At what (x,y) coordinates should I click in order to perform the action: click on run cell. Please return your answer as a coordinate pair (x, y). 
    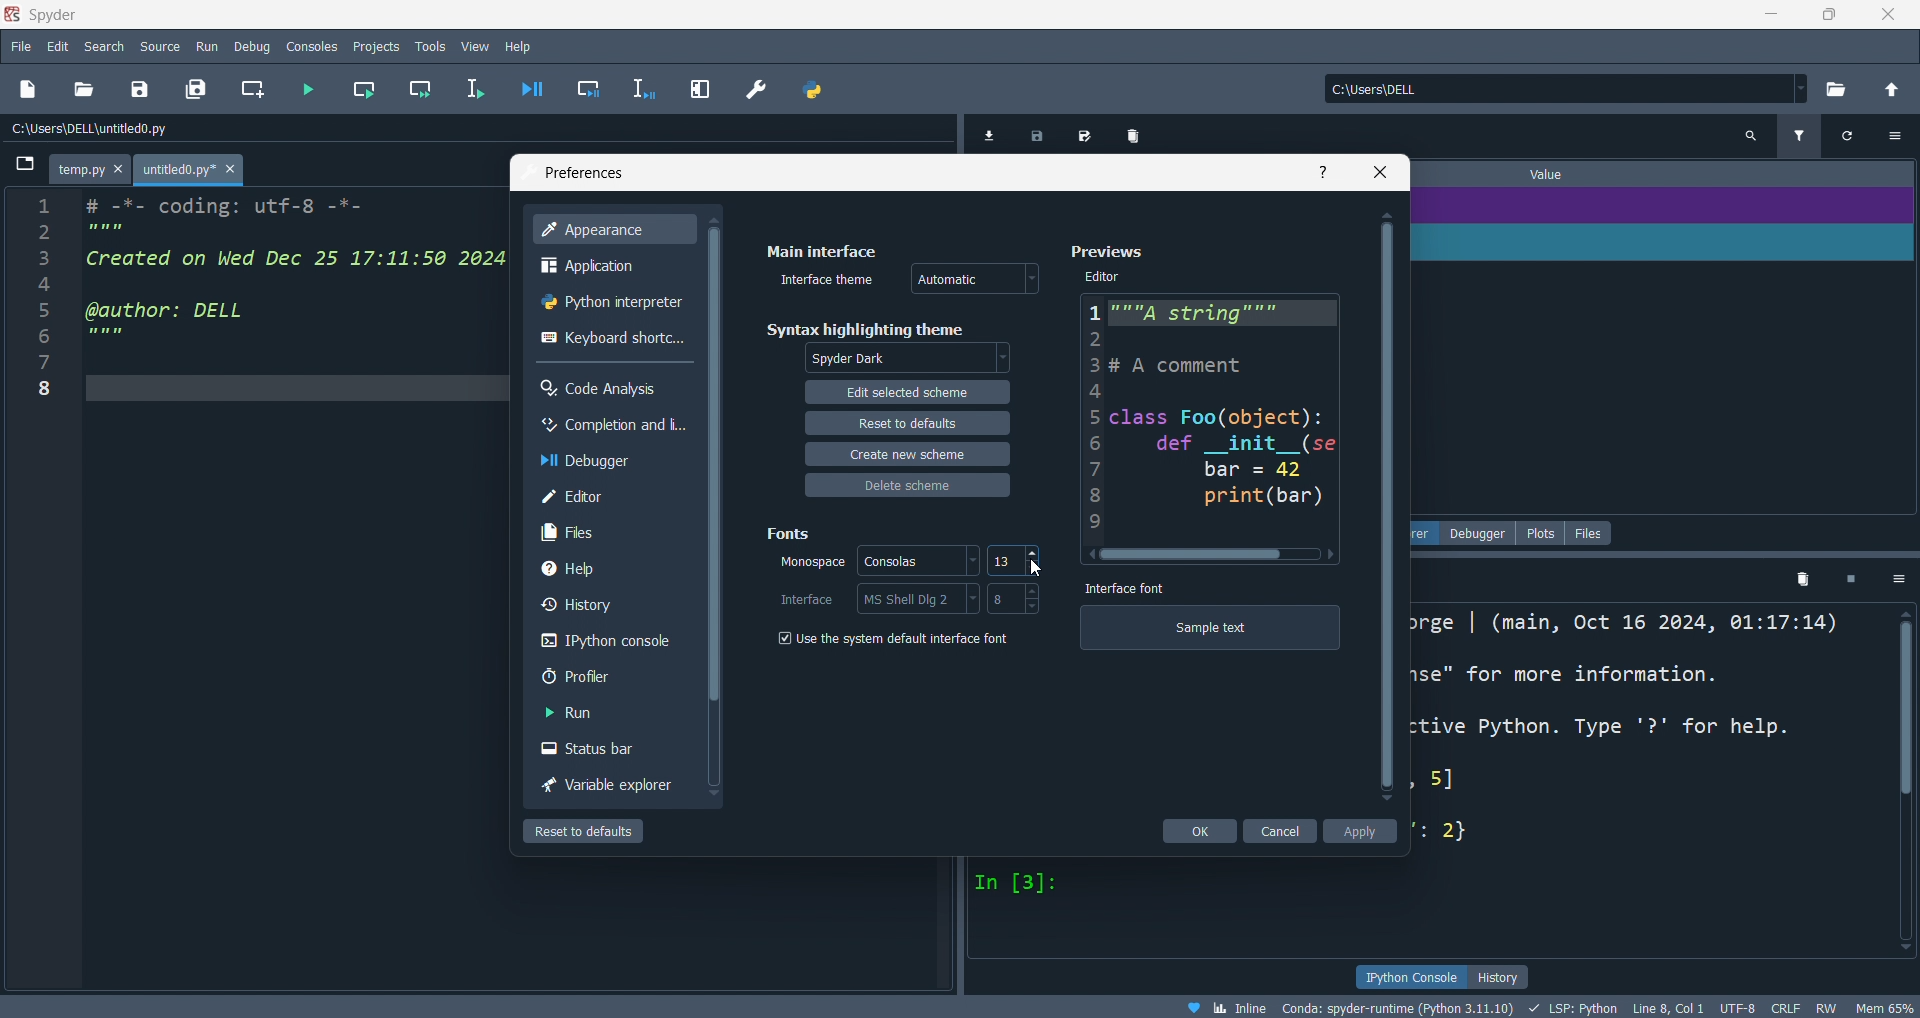
    Looking at the image, I should click on (368, 89).